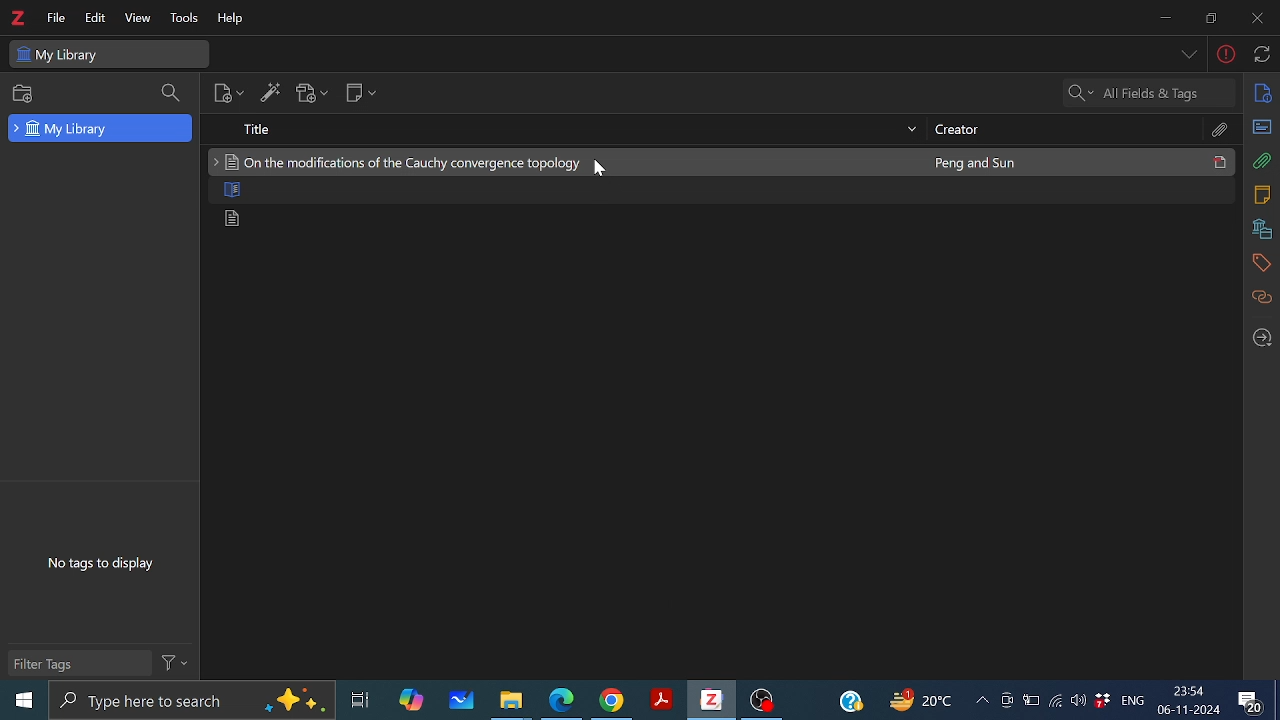 This screenshot has height=720, width=1280. I want to click on Locate, so click(1263, 334).